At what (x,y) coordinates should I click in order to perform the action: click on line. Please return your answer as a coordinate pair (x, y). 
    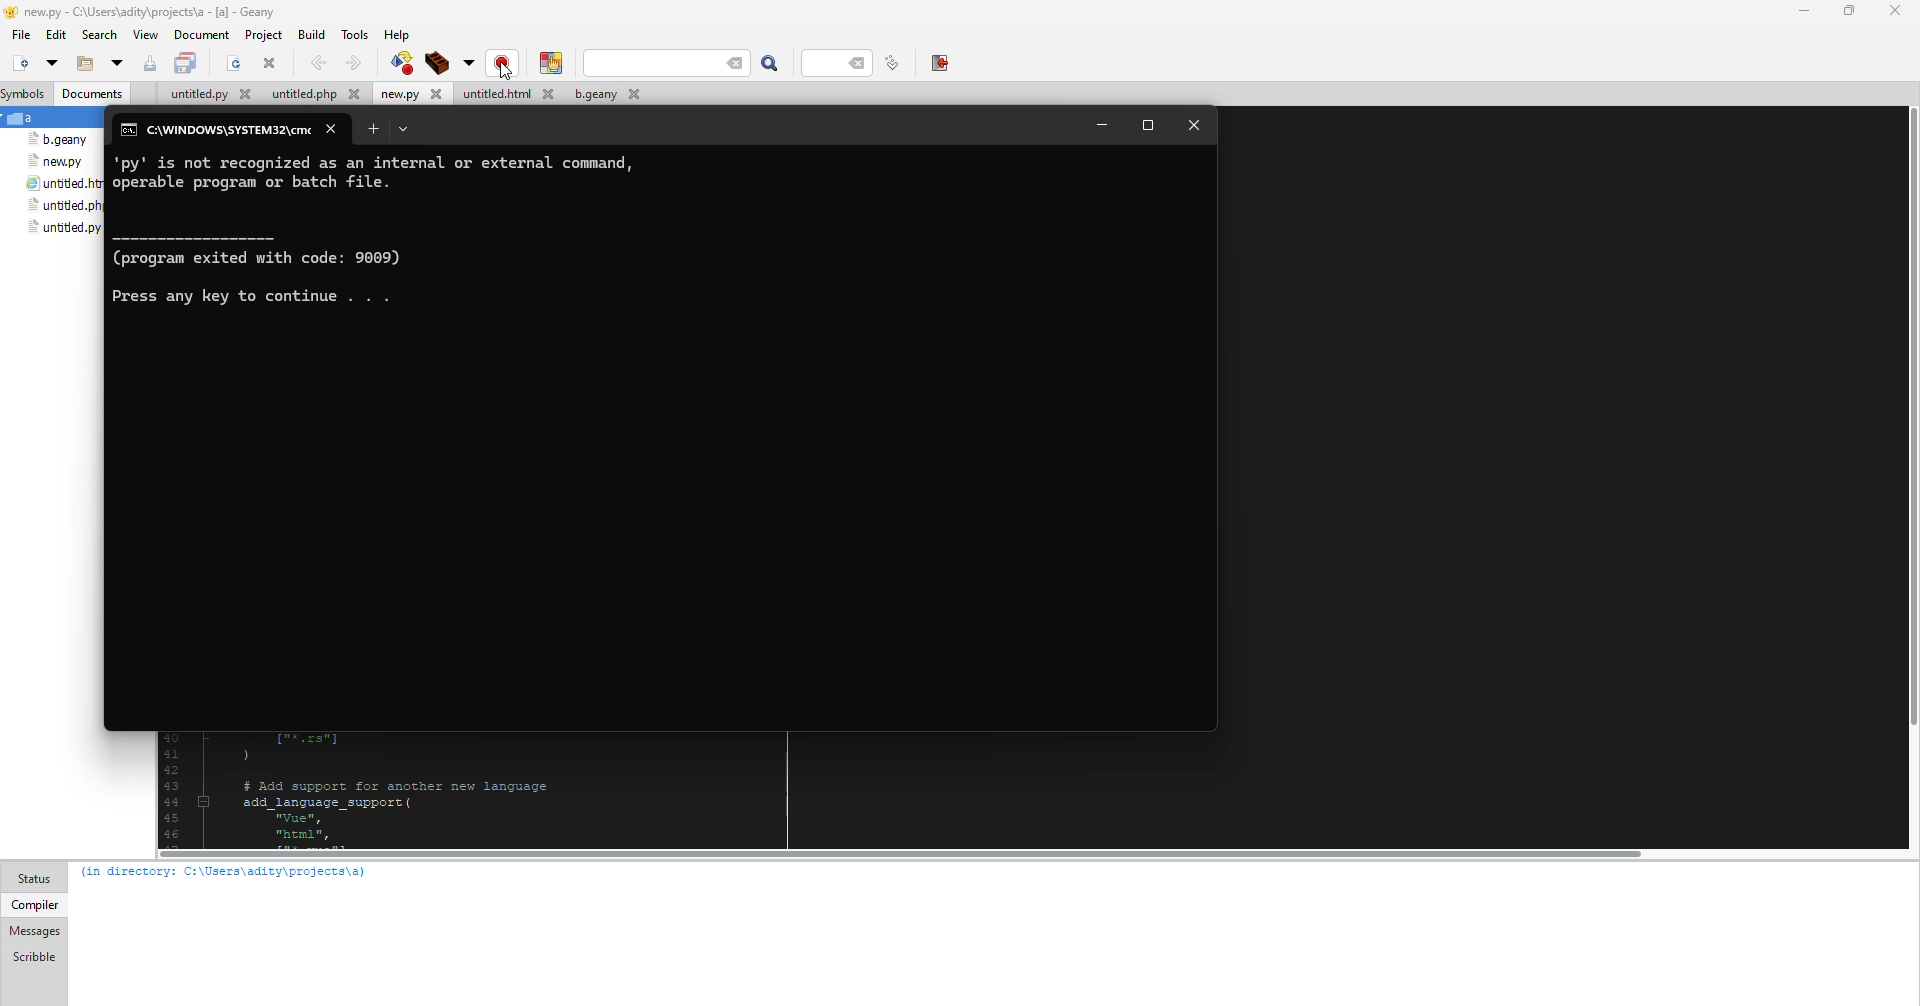
    Looking at the image, I should click on (834, 64).